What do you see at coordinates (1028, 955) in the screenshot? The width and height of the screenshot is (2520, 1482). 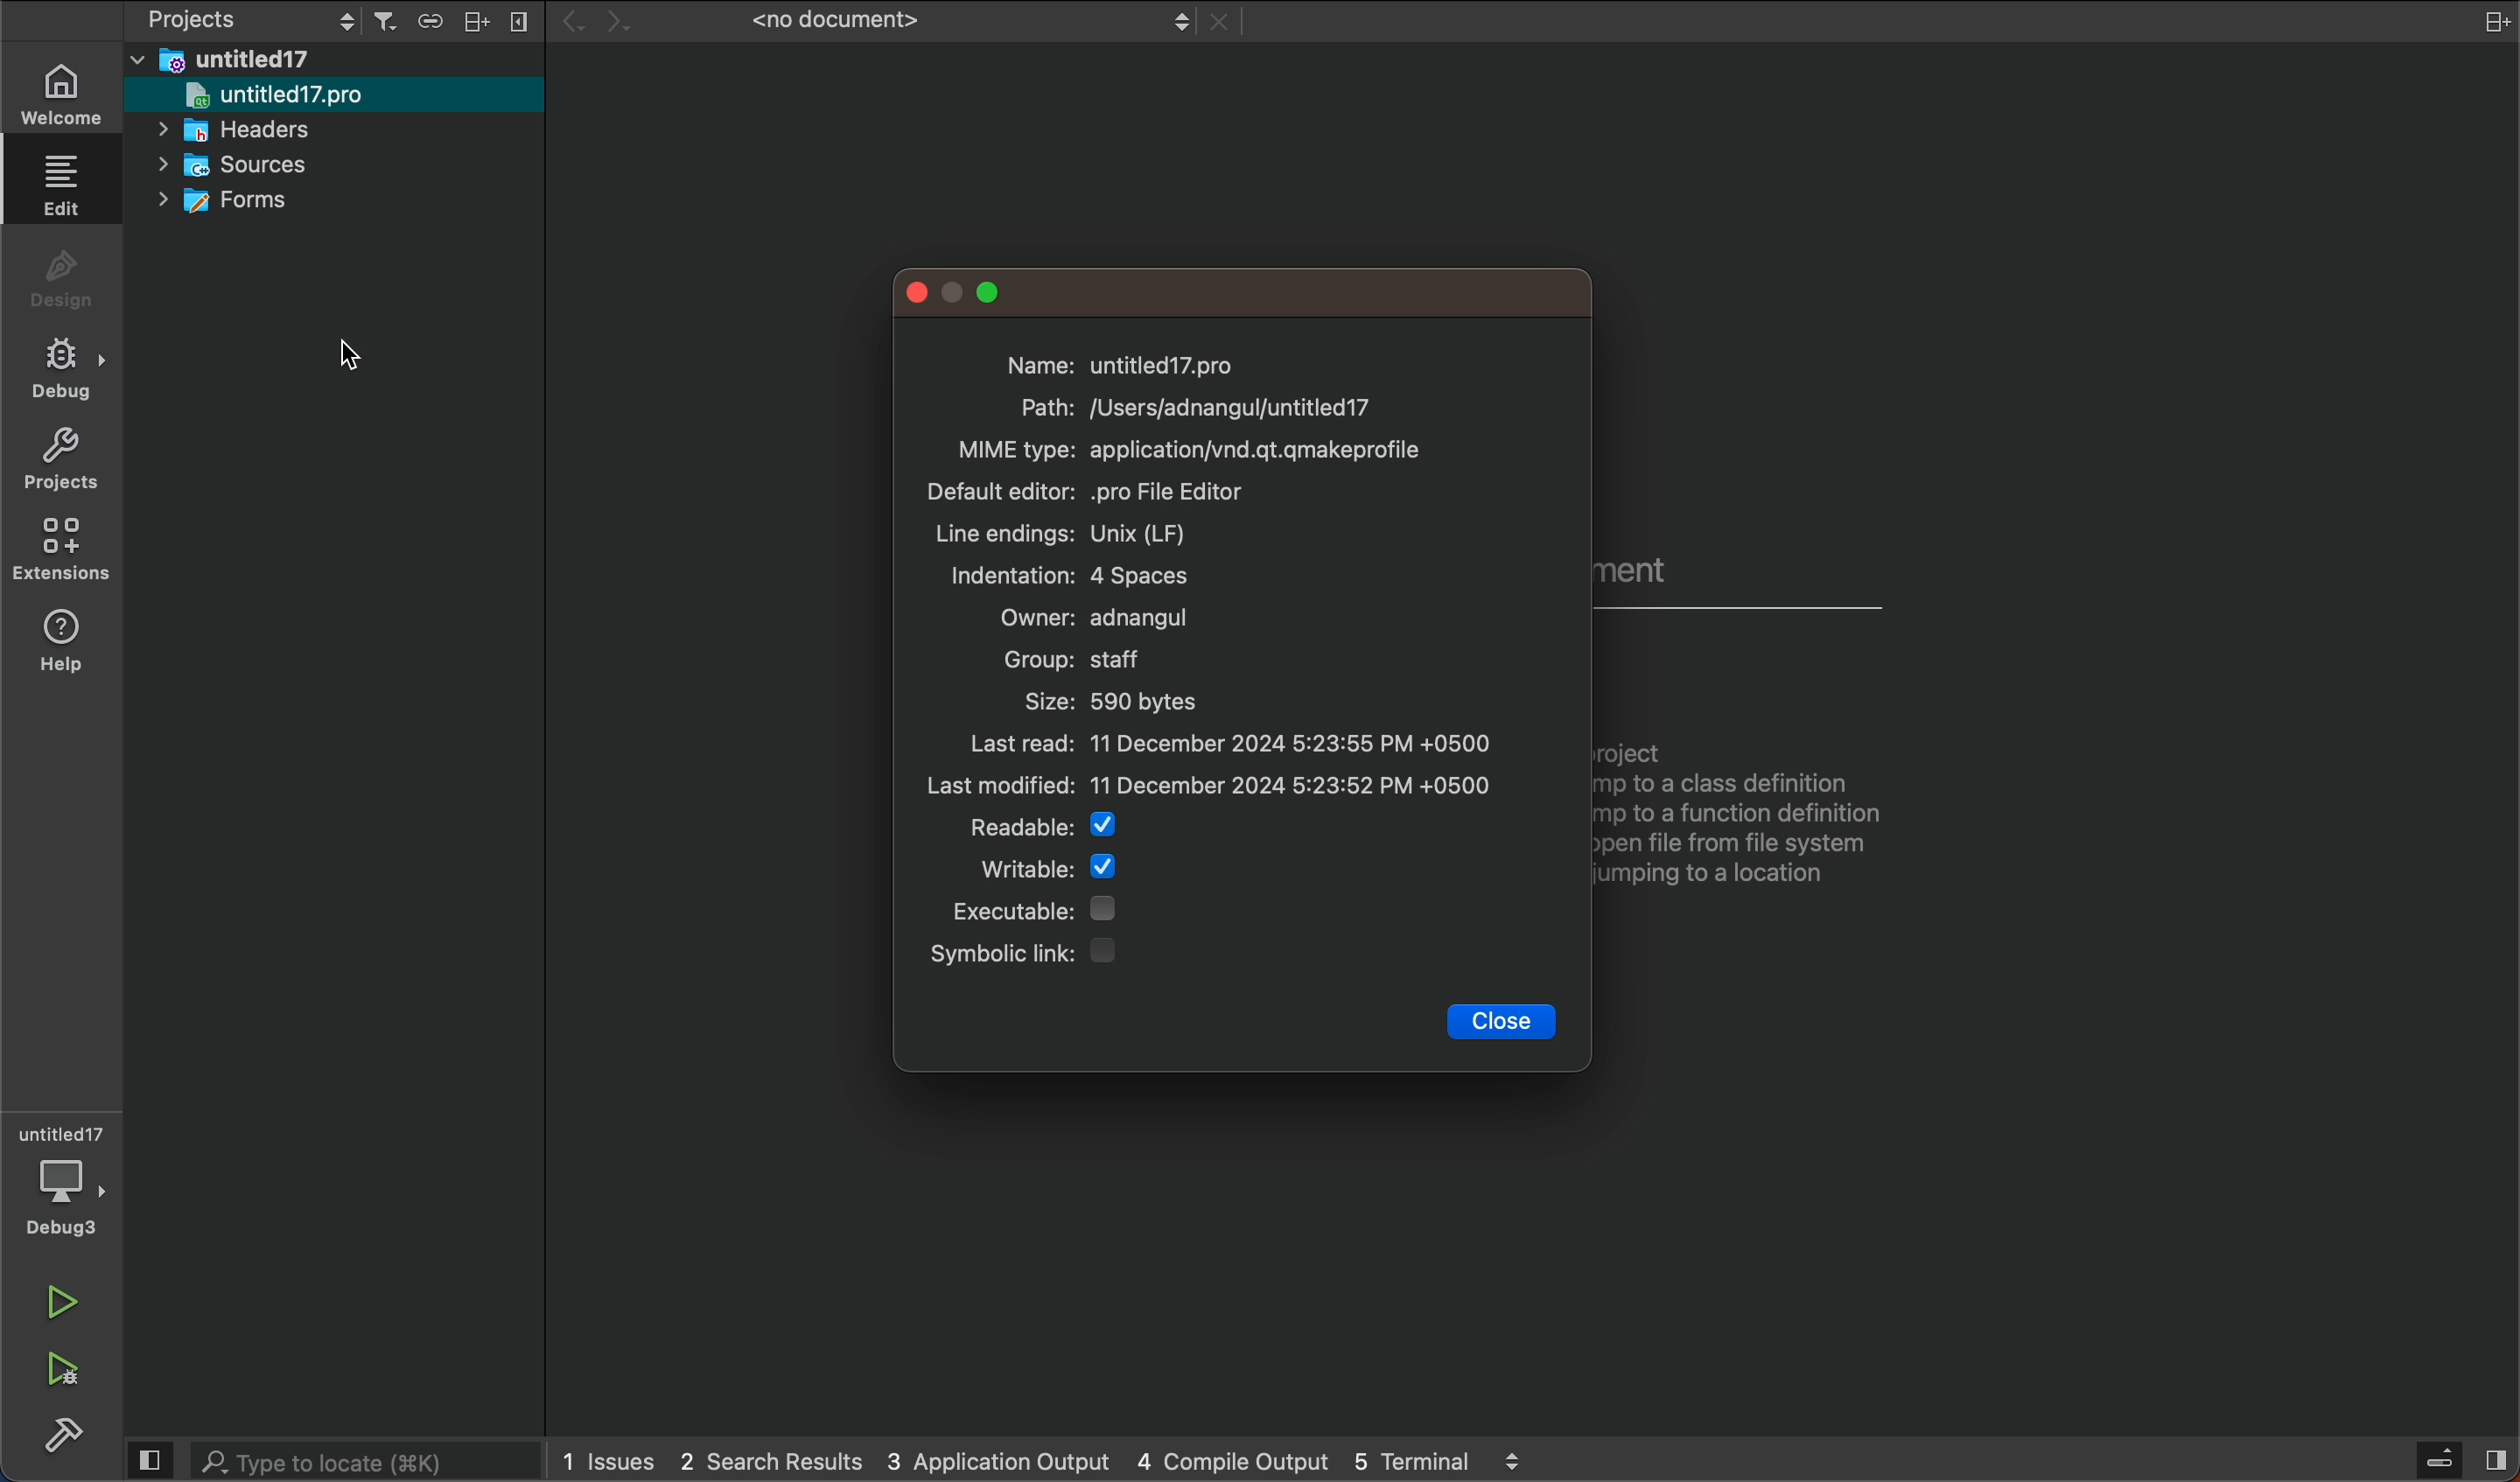 I see `Symbolic link` at bounding box center [1028, 955].